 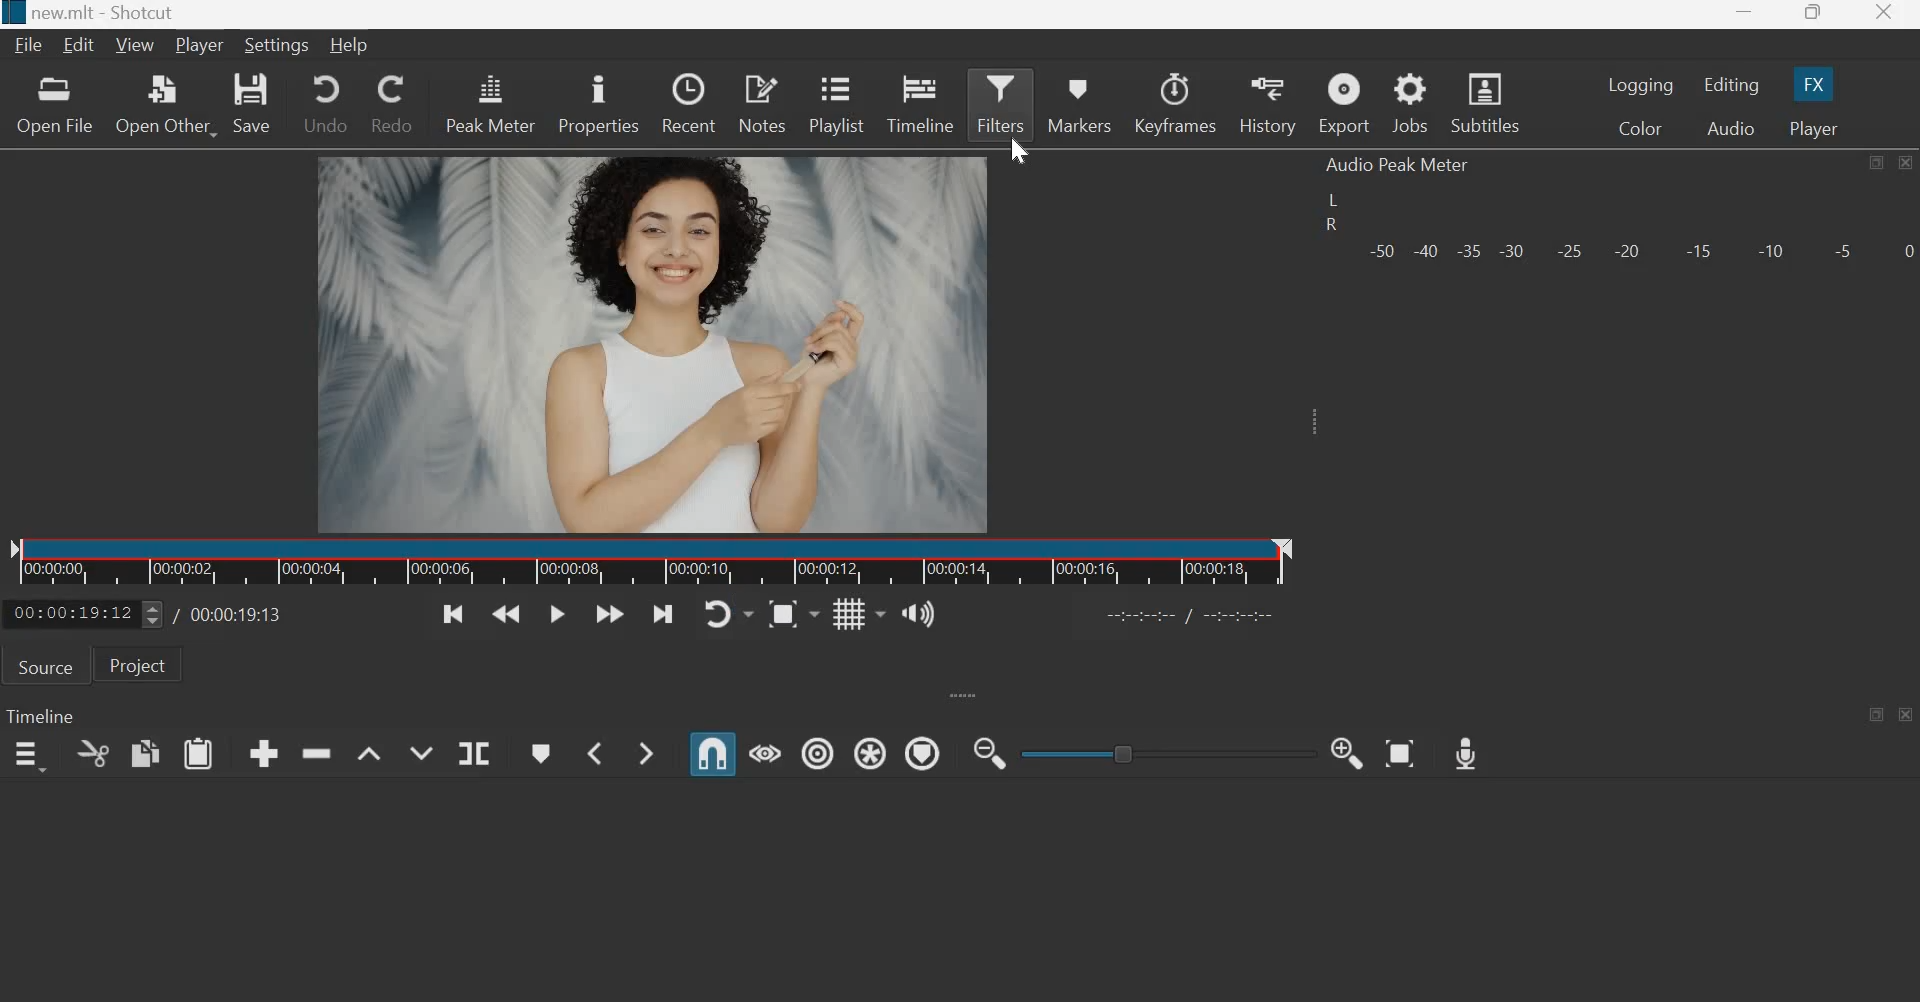 I want to click on peak meter, so click(x=491, y=102).